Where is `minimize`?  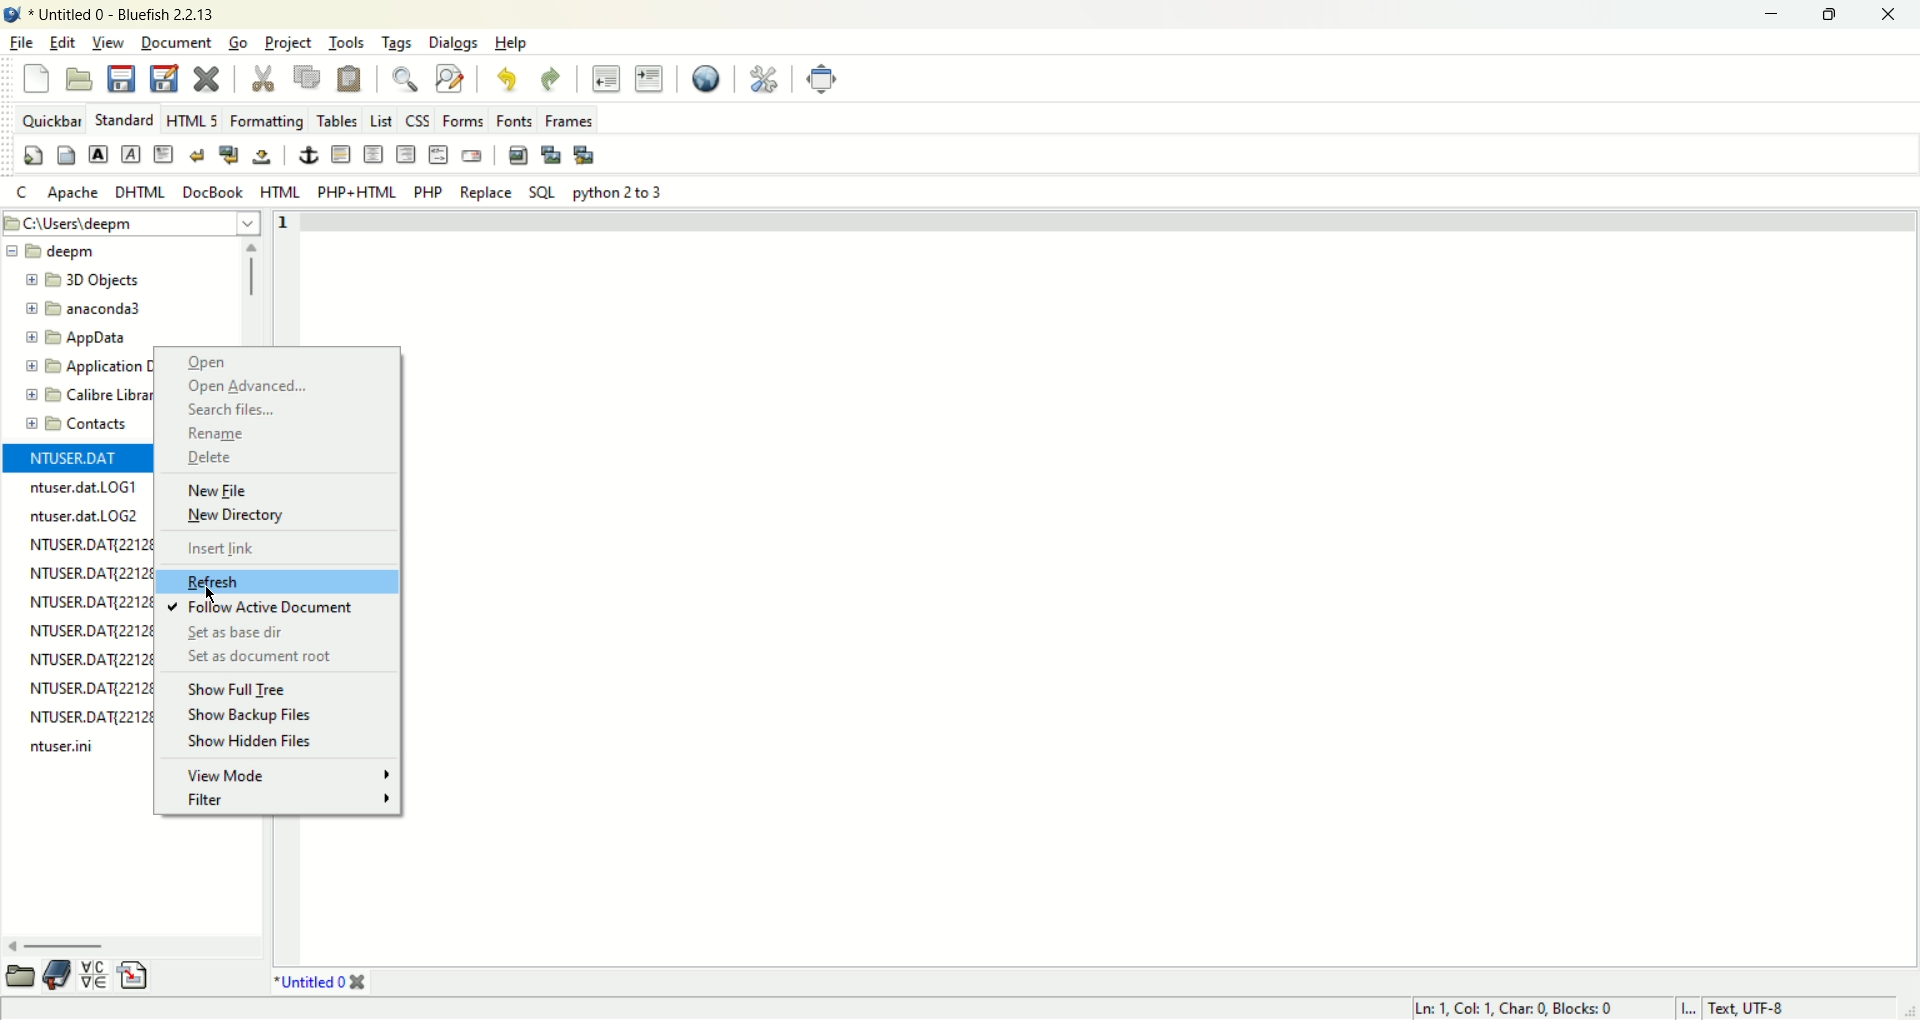
minimize is located at coordinates (1776, 12).